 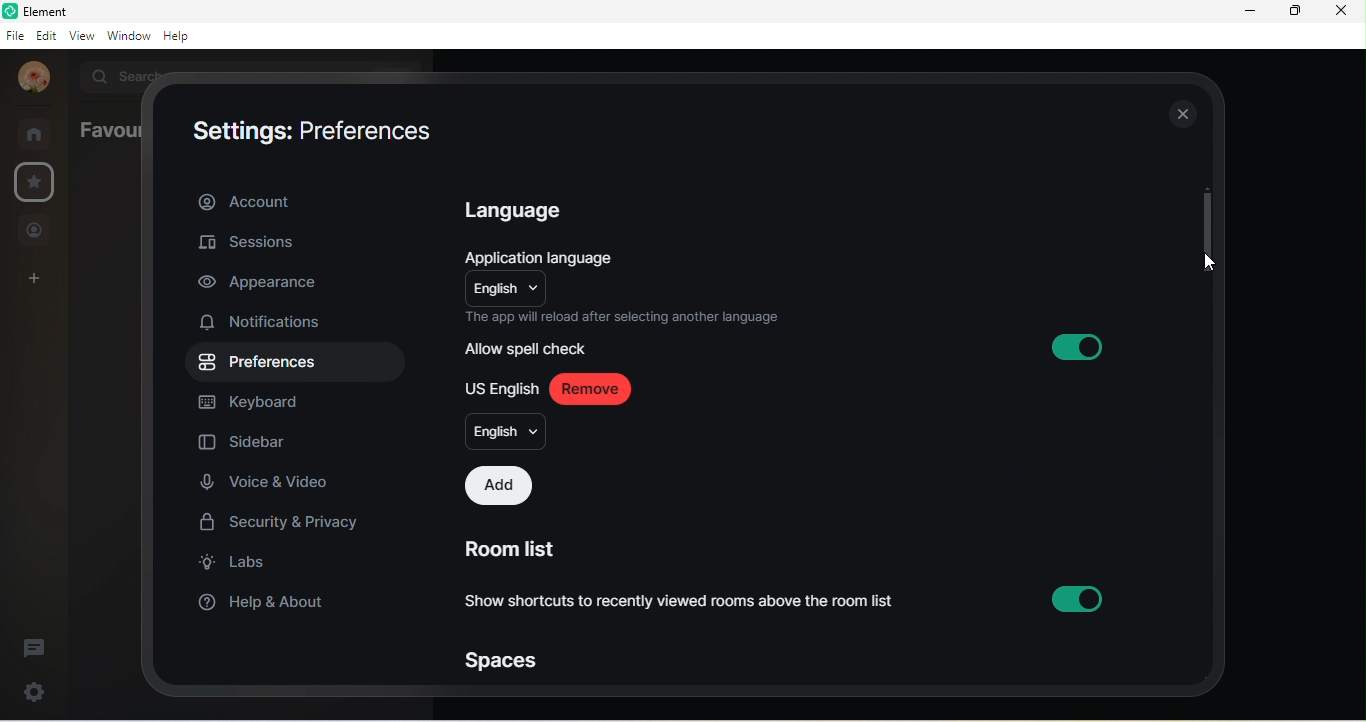 I want to click on preference, so click(x=260, y=364).